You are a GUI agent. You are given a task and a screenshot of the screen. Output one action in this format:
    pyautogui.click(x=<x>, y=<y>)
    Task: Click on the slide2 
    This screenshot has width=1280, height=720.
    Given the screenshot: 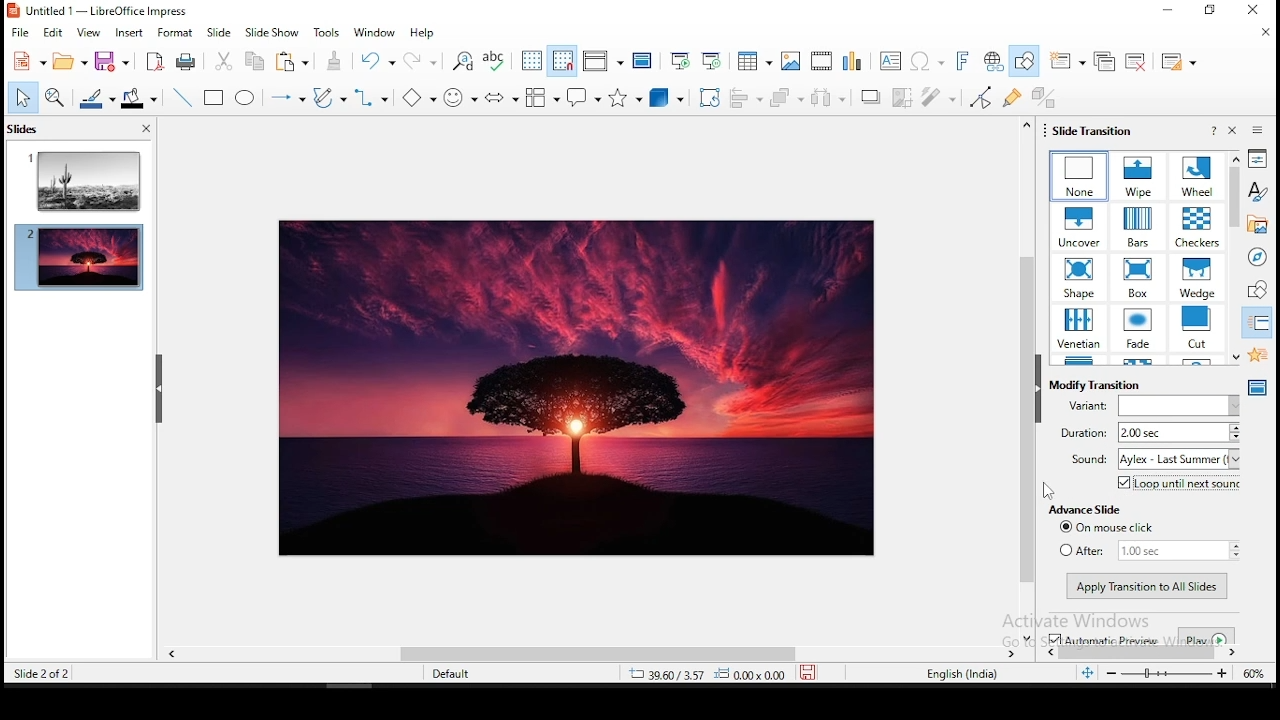 What is the action you would take?
    pyautogui.click(x=79, y=259)
    